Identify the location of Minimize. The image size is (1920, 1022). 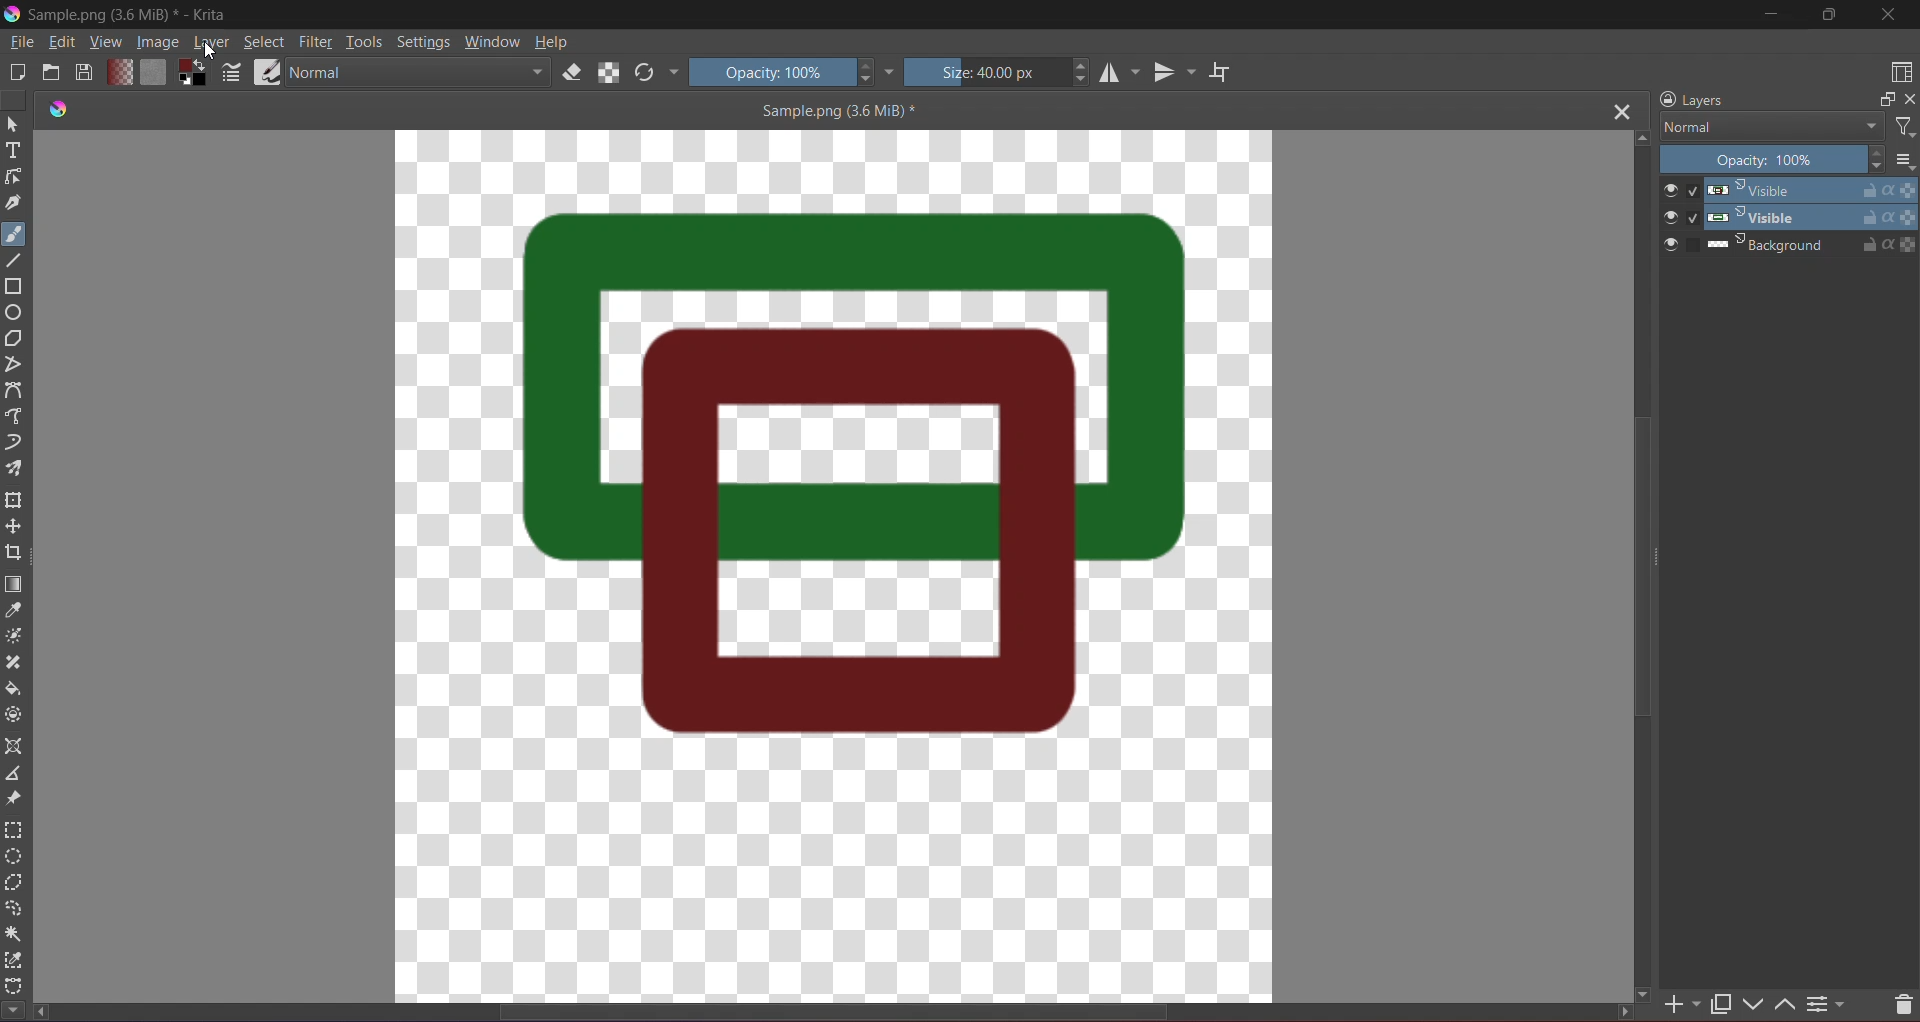
(1772, 14).